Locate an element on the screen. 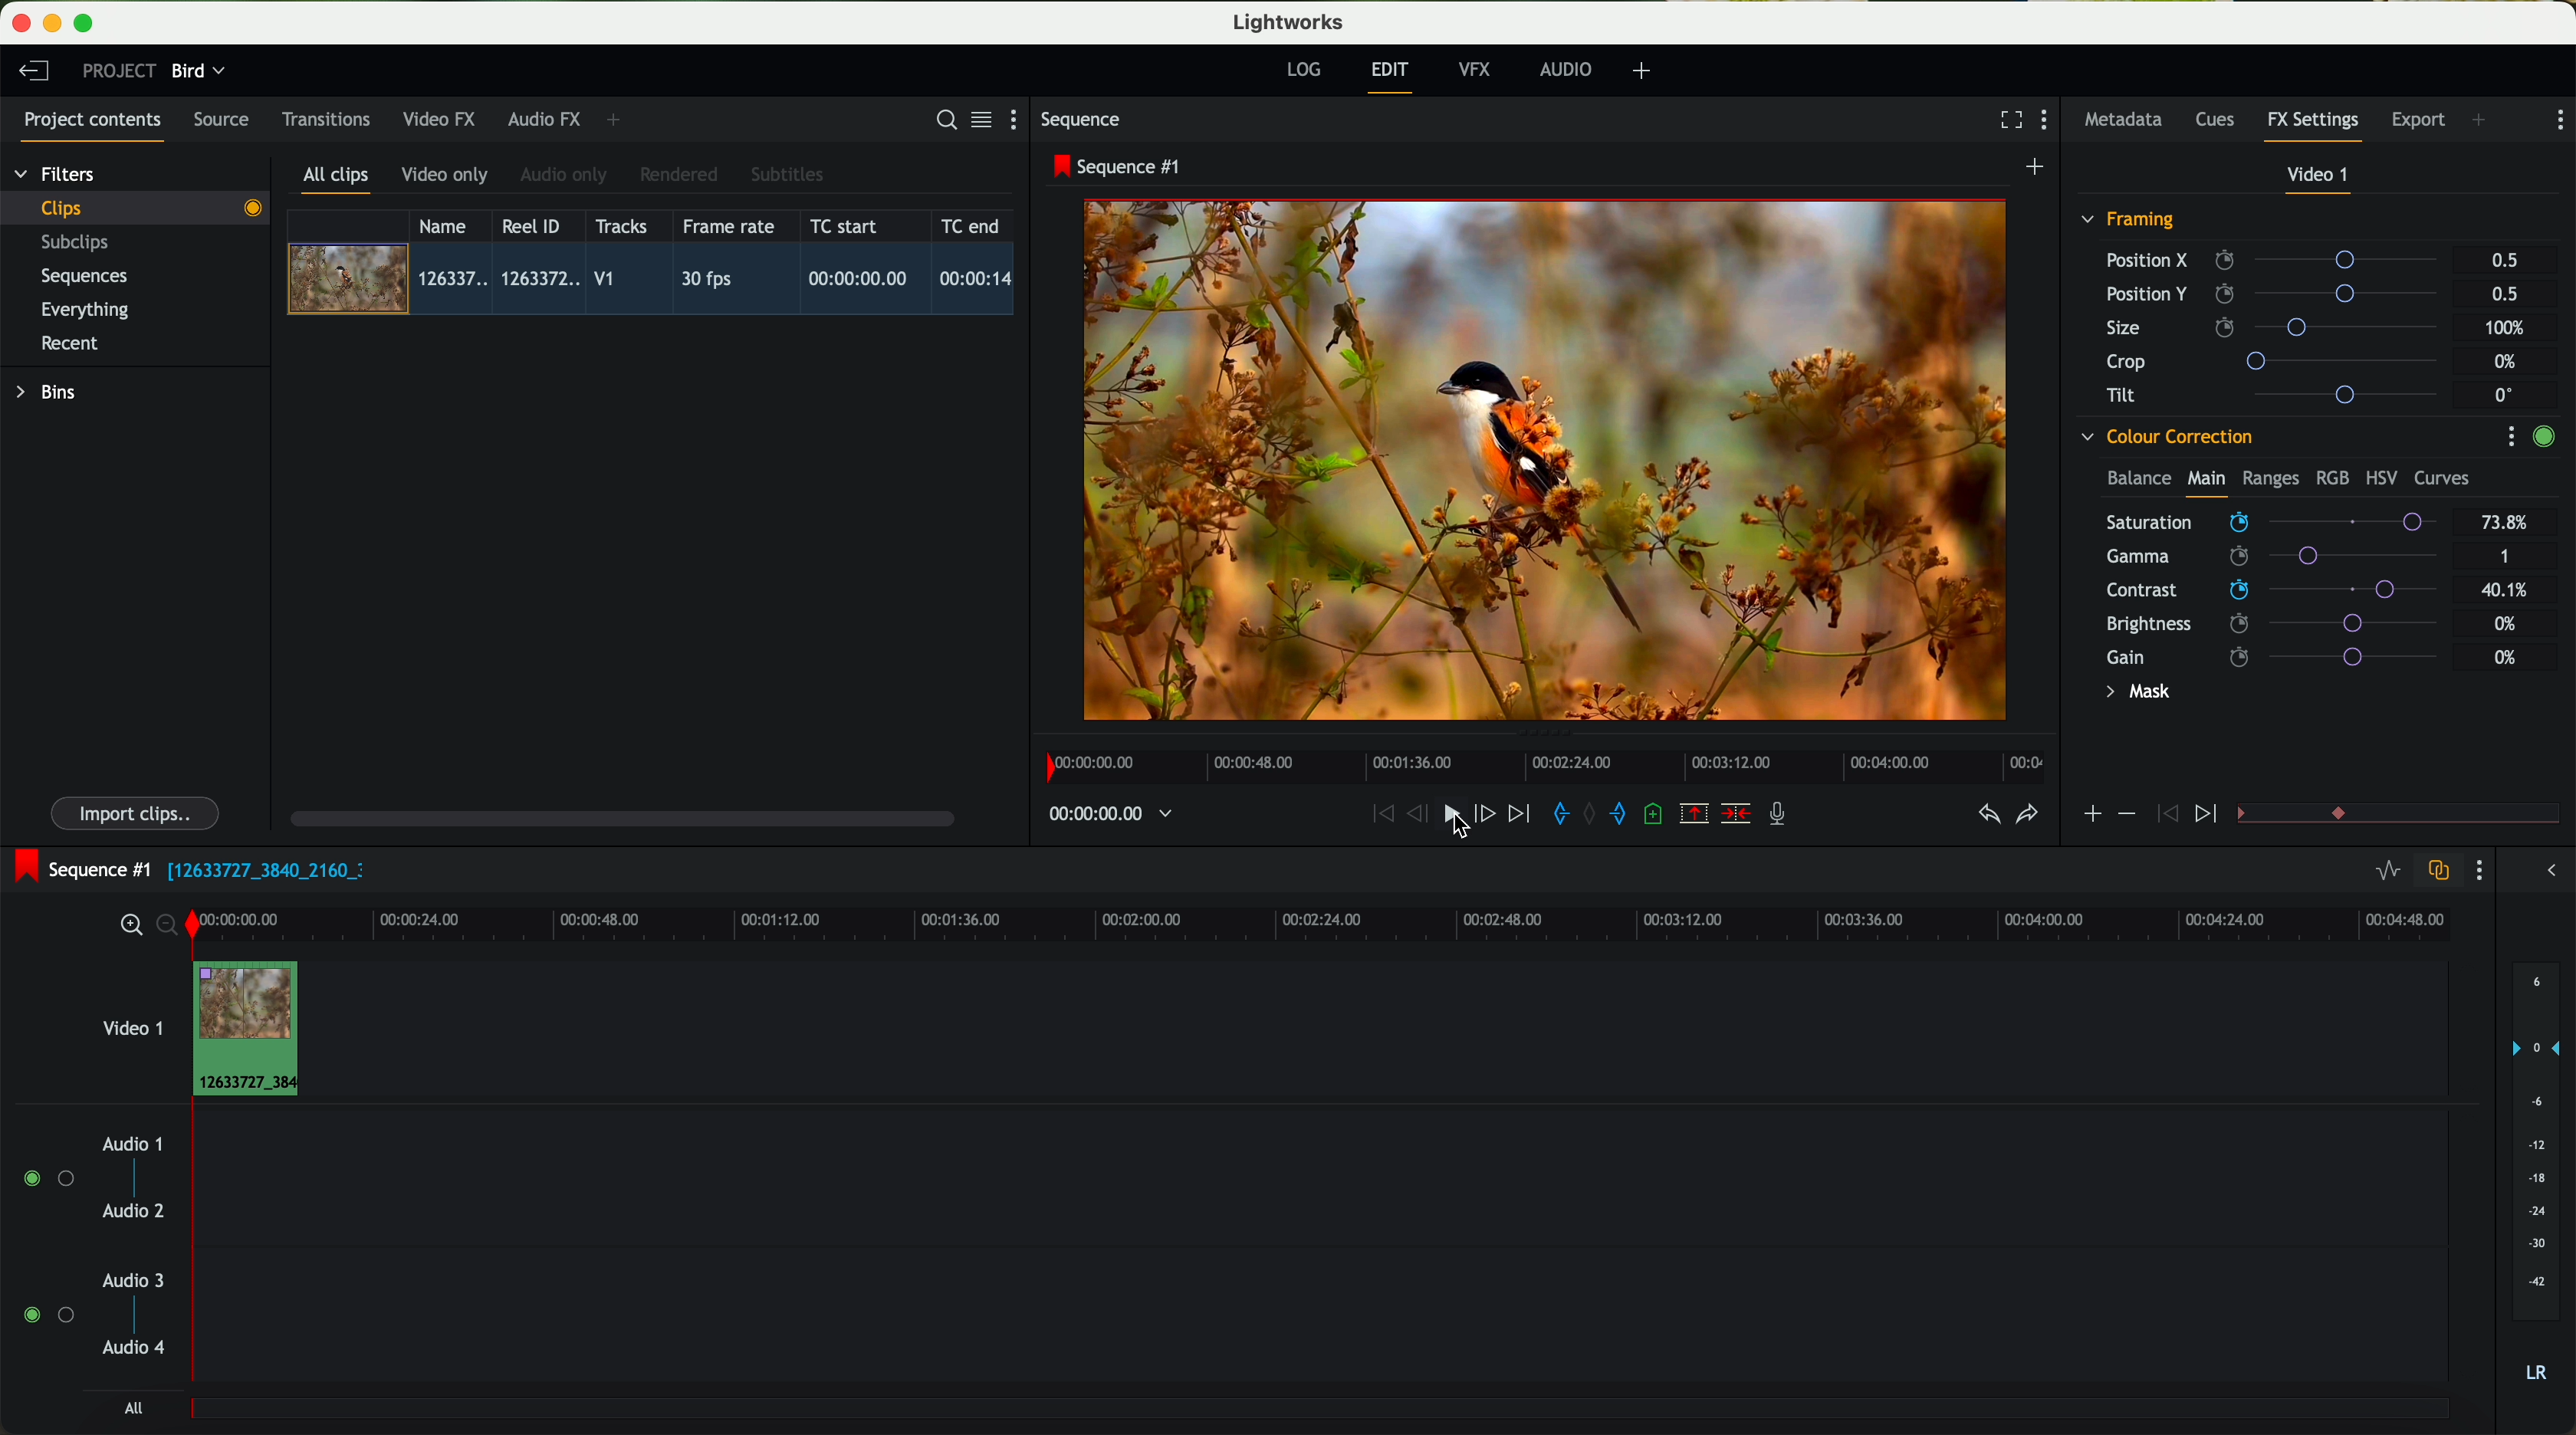 The width and height of the screenshot is (2576, 1435). edit is located at coordinates (1393, 75).